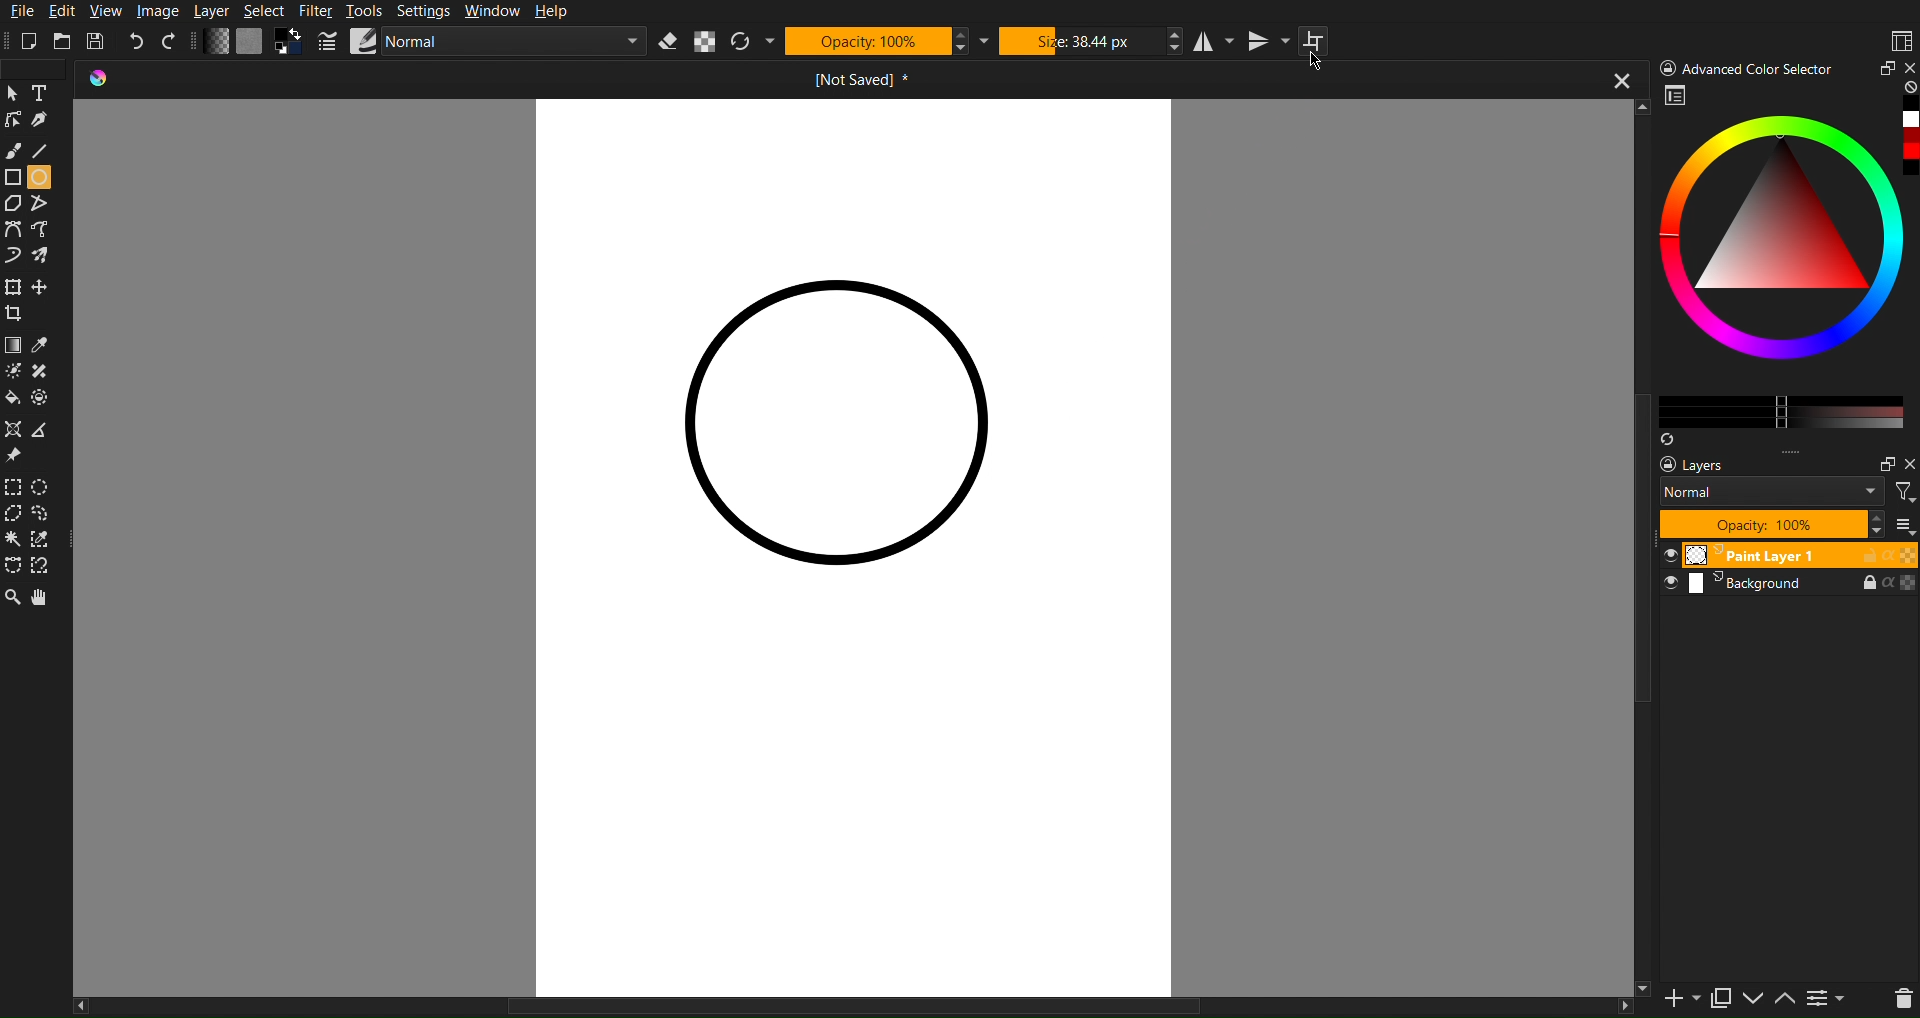 This screenshot has height=1018, width=1920. I want to click on Color drop, so click(43, 346).